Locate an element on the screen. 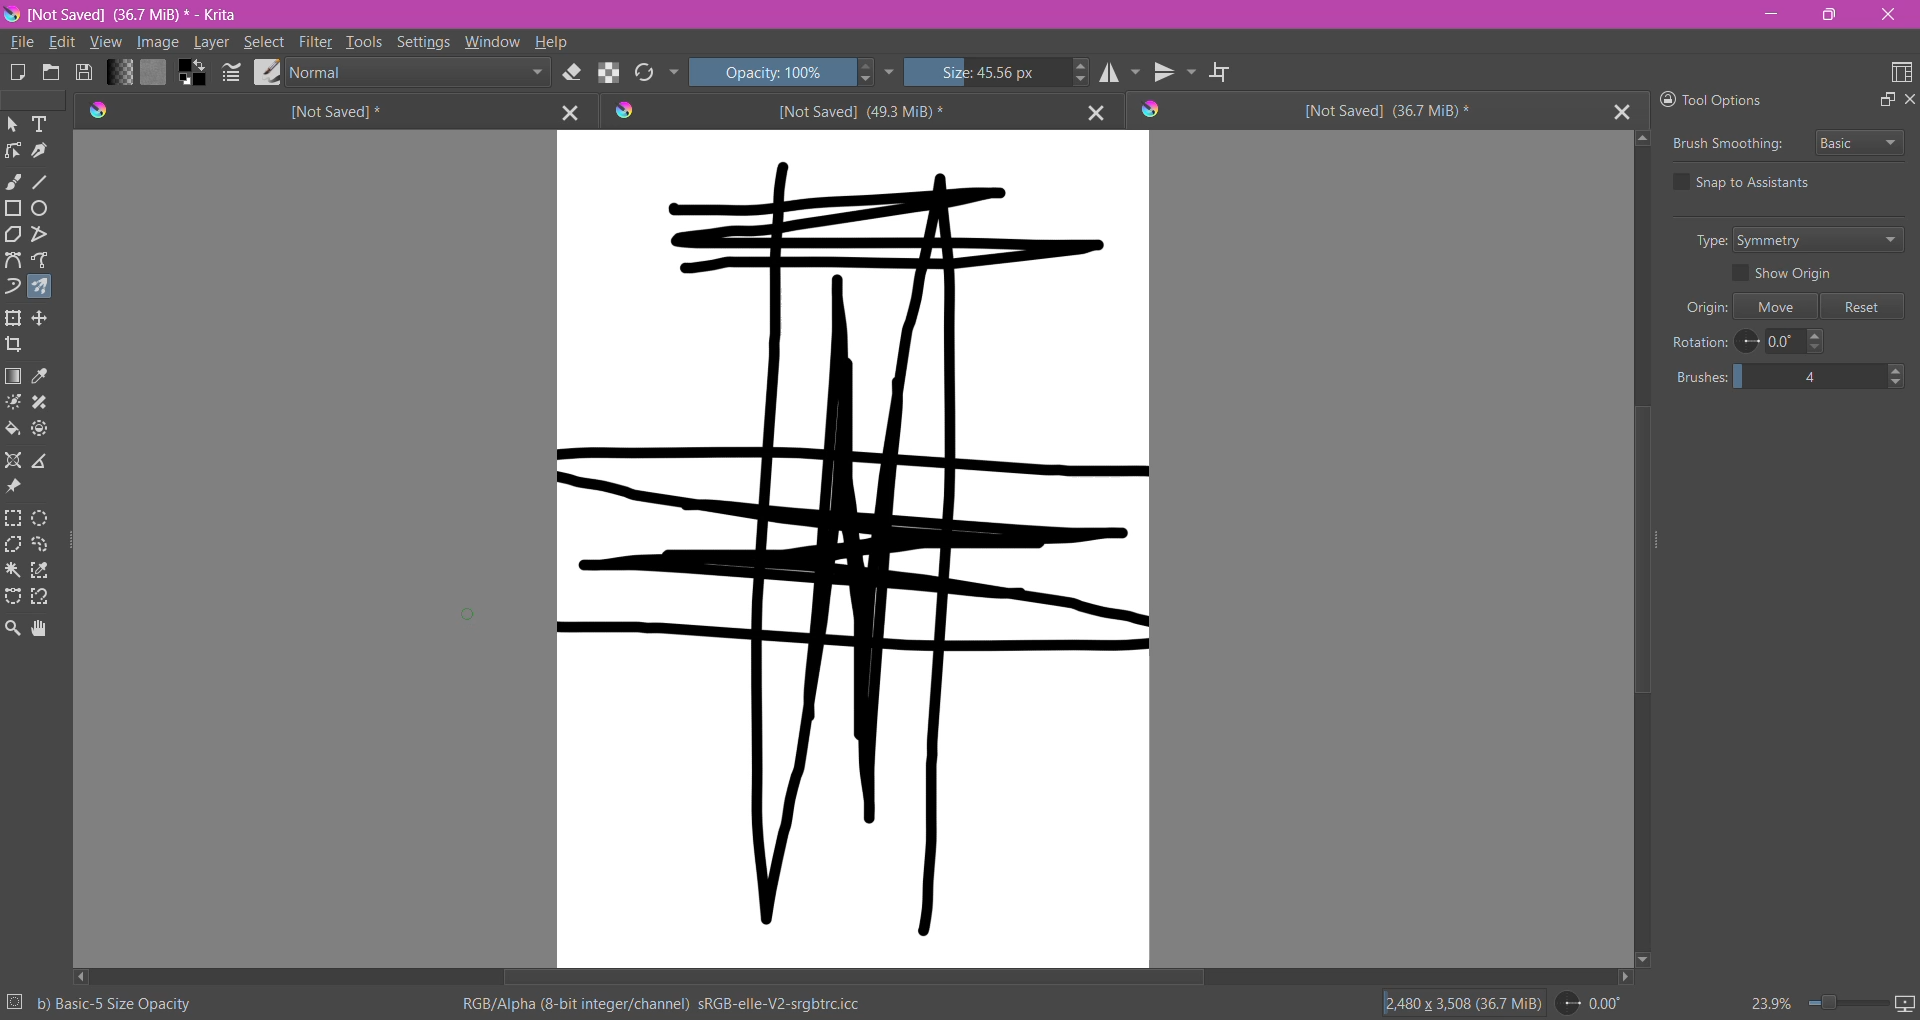 This screenshot has height=1020, width=1920. Set Eraser Mode is located at coordinates (570, 74).